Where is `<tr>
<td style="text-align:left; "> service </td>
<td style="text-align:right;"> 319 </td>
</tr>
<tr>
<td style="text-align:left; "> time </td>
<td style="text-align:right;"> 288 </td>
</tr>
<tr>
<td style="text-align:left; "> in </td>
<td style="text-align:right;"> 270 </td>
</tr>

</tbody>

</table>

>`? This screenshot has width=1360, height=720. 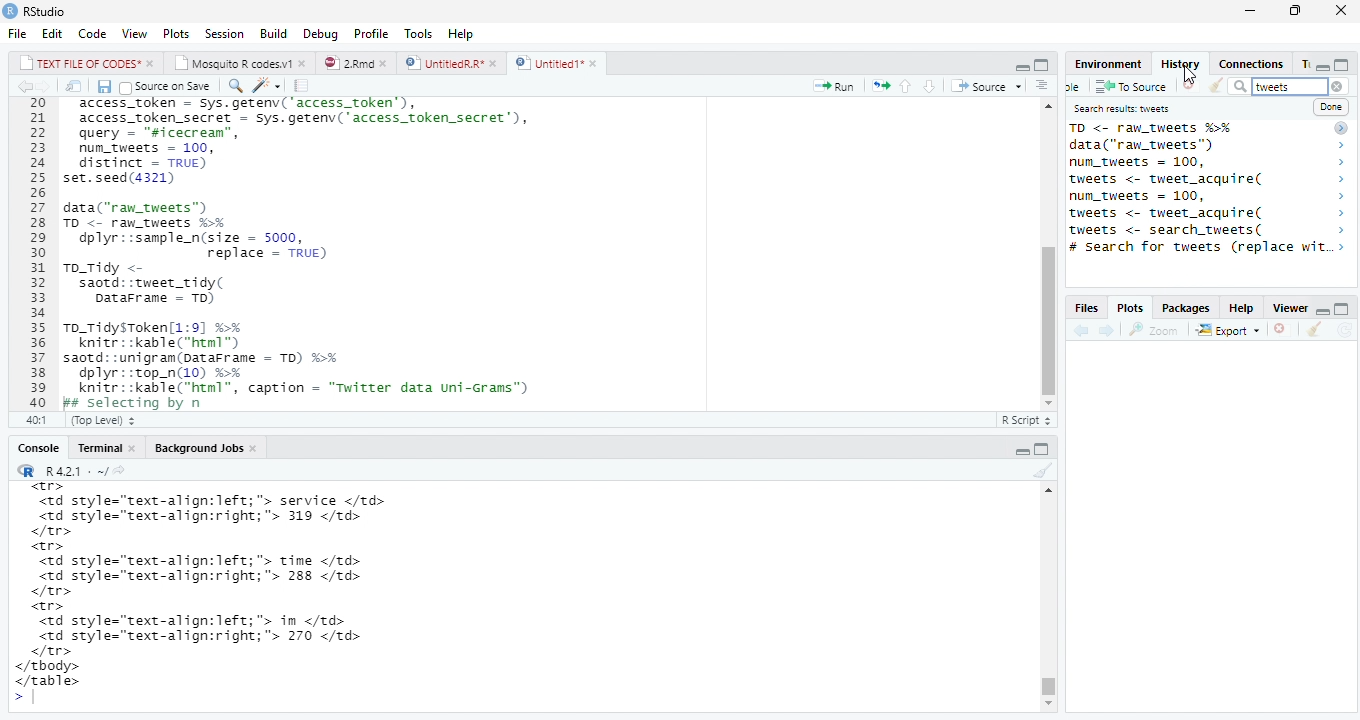 <tr>
<td style="text-align:left; "> service </td>
<td style="text-align:right;"> 319 </td>
</tr>
<tr>
<td style="text-align:left; "> time </td>
<td style="text-align:right;"> 288 </td>
</tr>
<tr>
<td style="text-align:left; "> in </td>
<td style="text-align:right;"> 270 </td>
</tr>

</tbody>

</table>

> is located at coordinates (242, 595).